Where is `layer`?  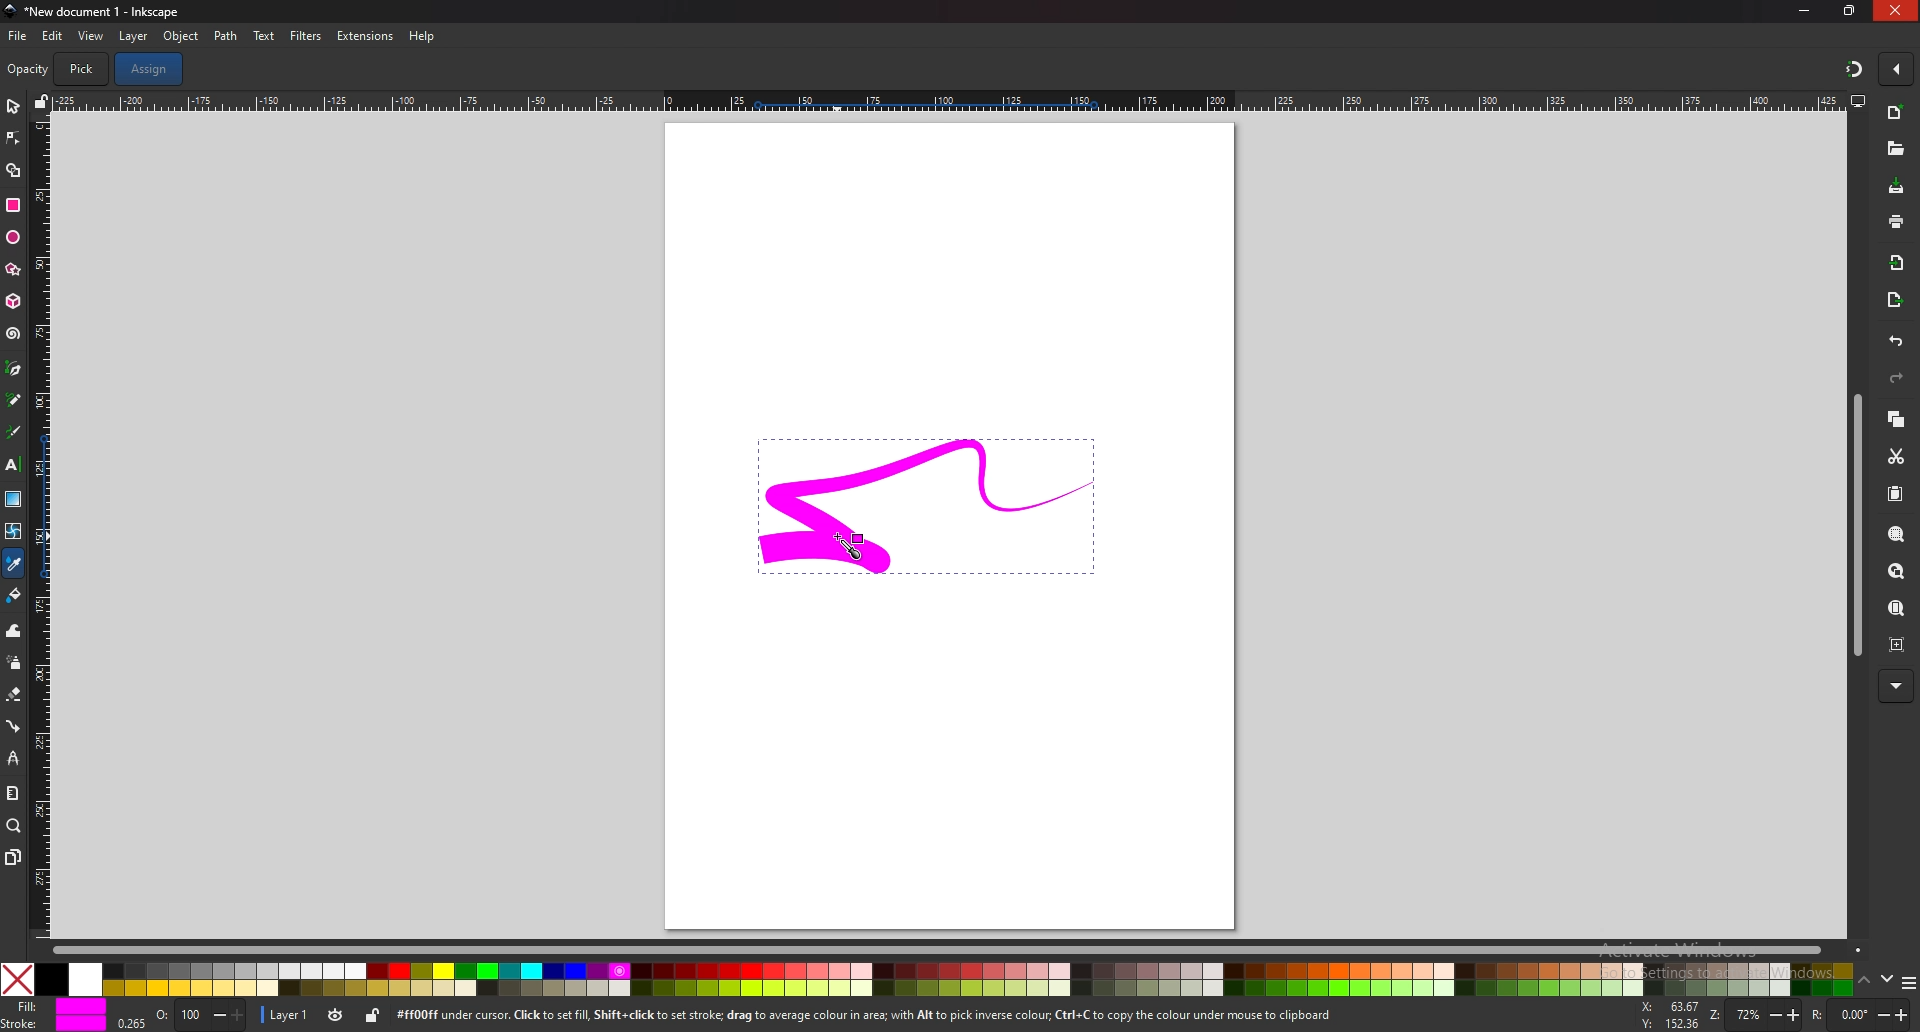 layer is located at coordinates (134, 37).